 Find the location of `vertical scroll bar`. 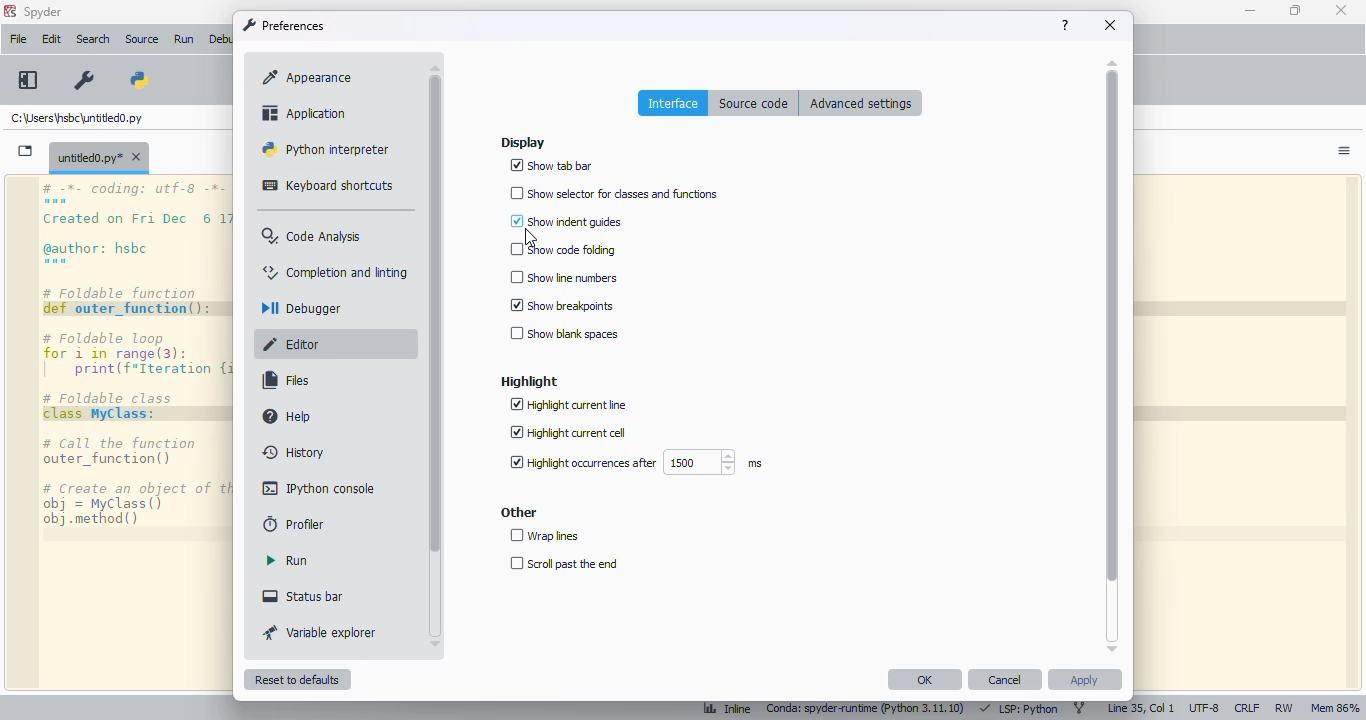

vertical scroll bar is located at coordinates (434, 314).